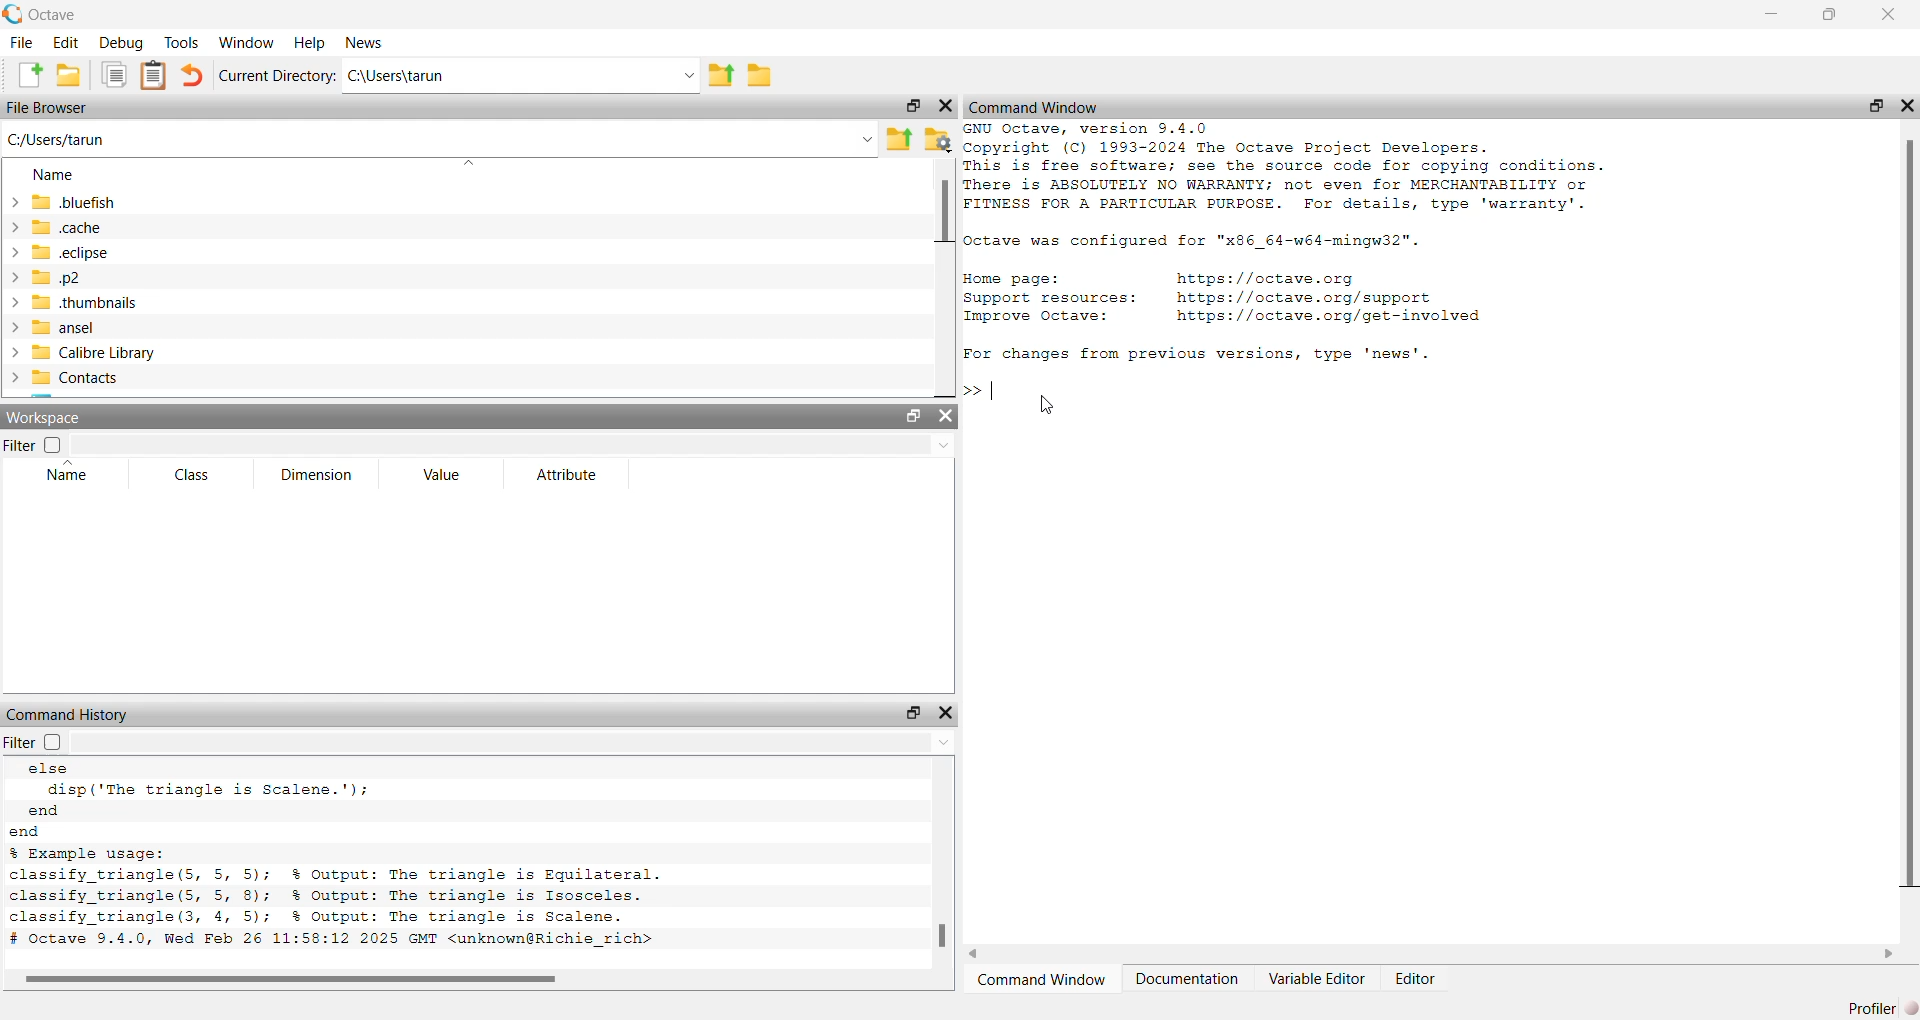 This screenshot has height=1020, width=1920. Describe the element at coordinates (944, 936) in the screenshot. I see `scrollbar` at that location.